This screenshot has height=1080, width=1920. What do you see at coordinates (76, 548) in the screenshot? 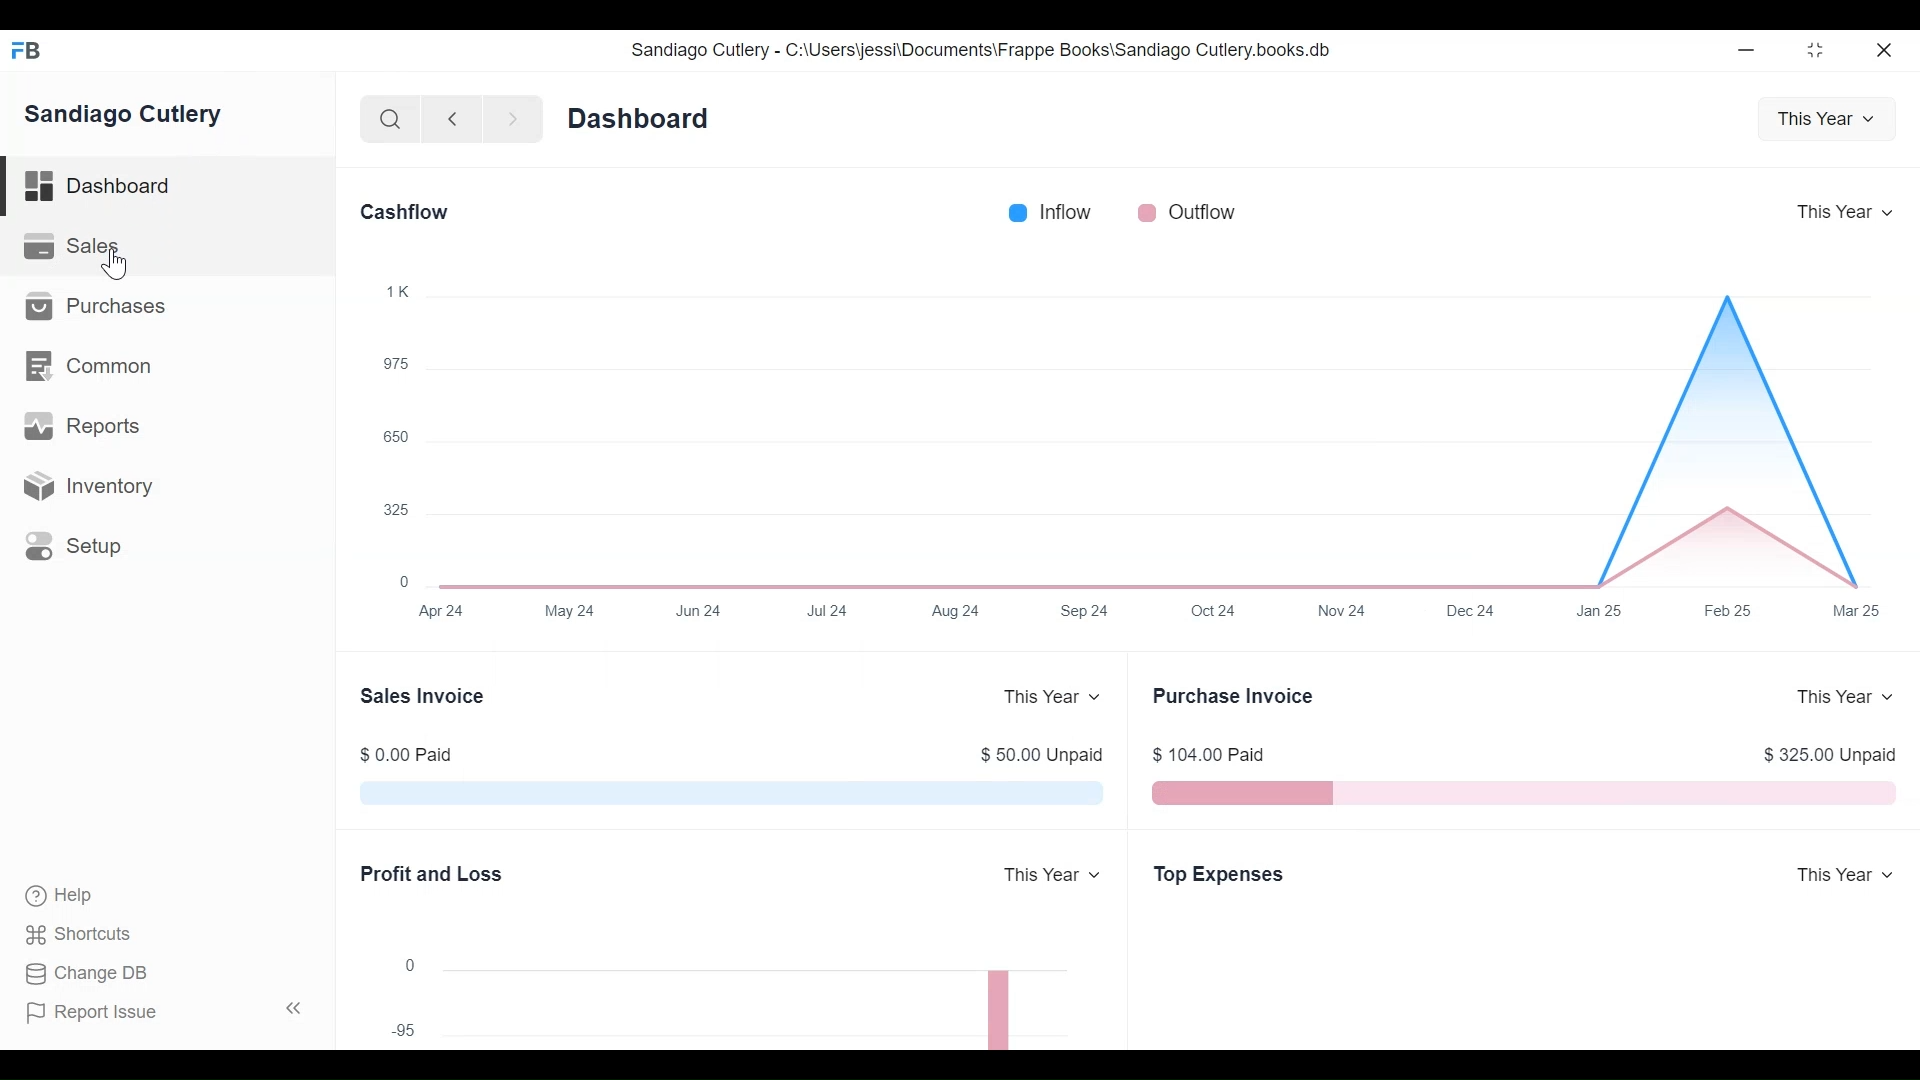
I see `Setup` at bounding box center [76, 548].